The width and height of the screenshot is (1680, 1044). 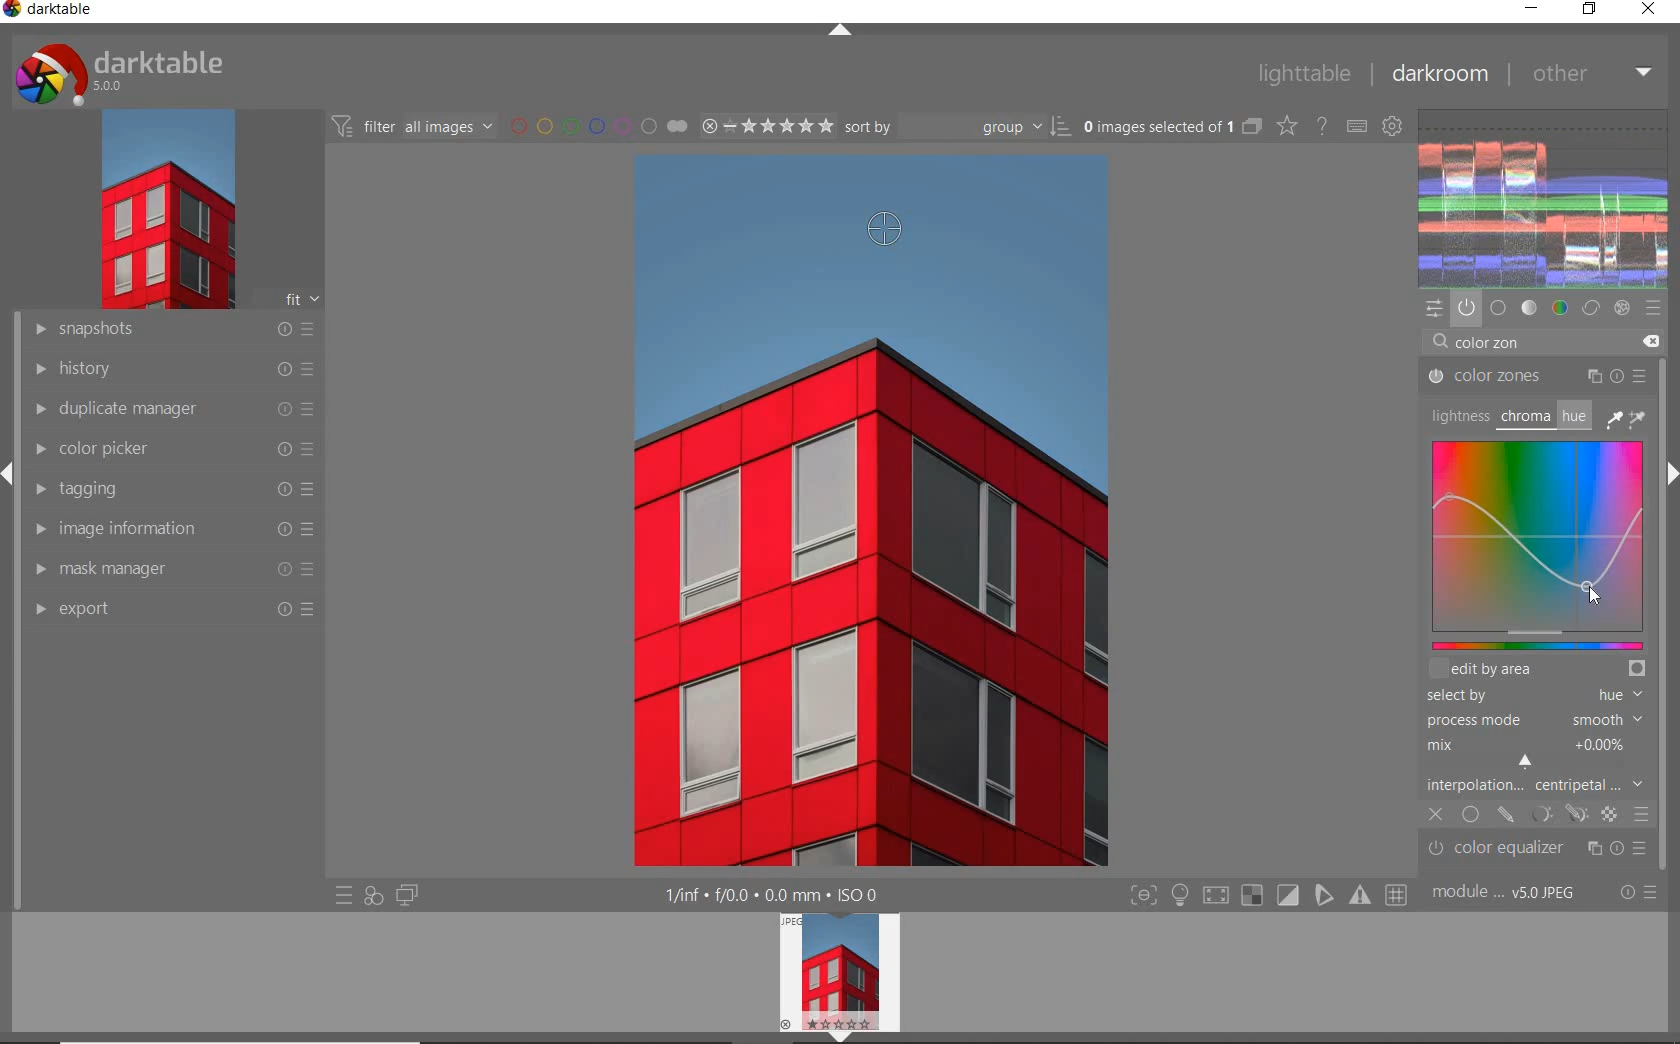 What do you see at coordinates (1289, 895) in the screenshot?
I see `soft proofing` at bounding box center [1289, 895].